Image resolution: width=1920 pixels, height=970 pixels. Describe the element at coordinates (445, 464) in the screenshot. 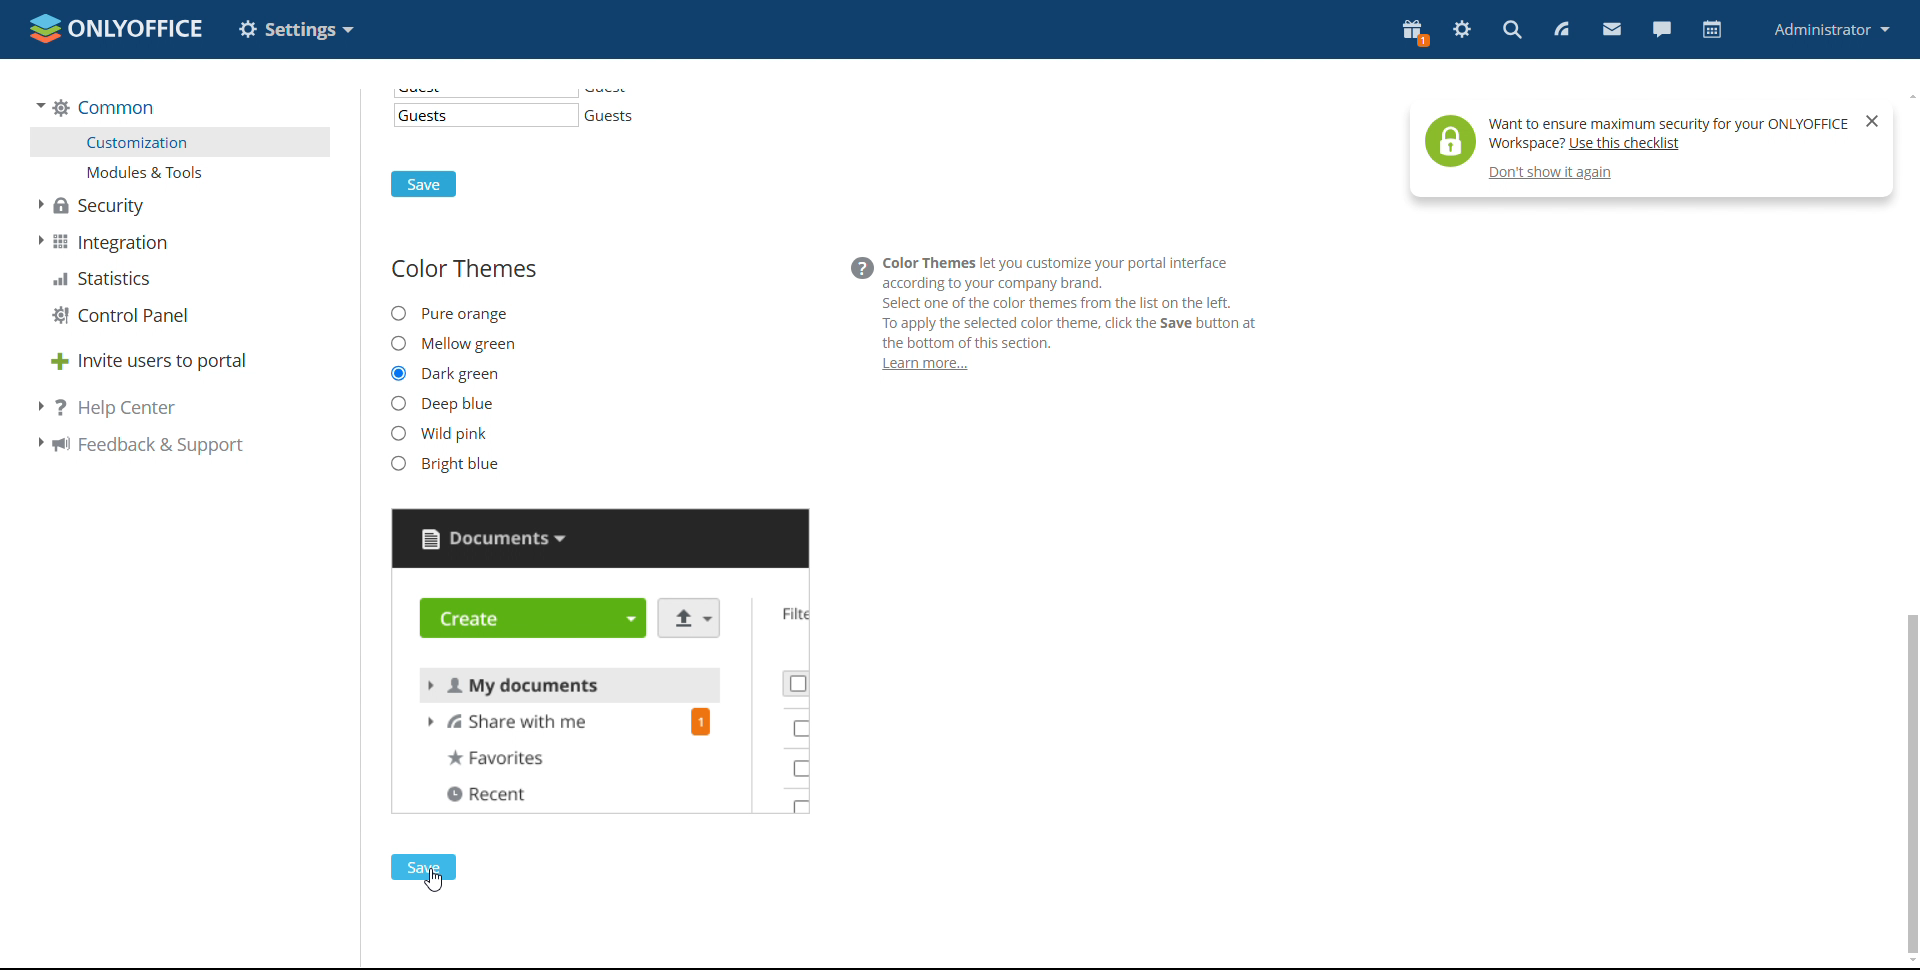

I see `bright blue` at that location.